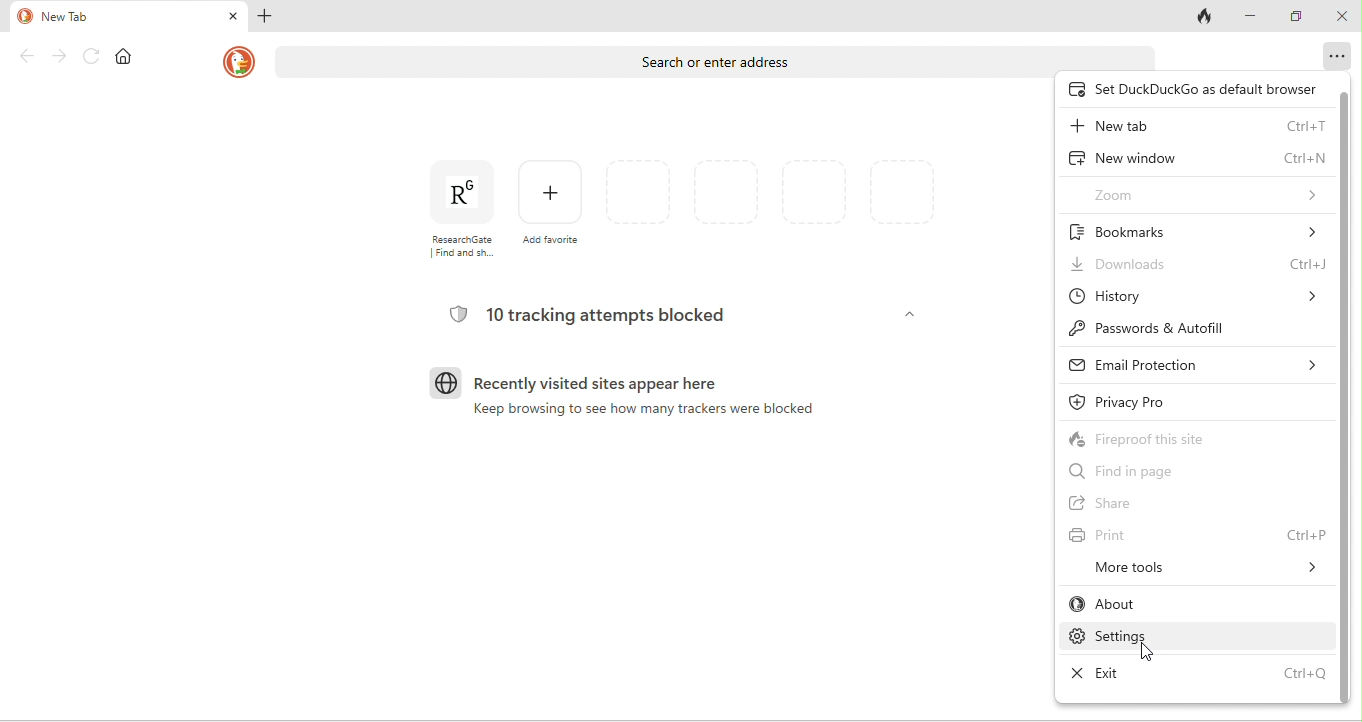 Image resolution: width=1362 pixels, height=722 pixels. I want to click on duck duck go logo, so click(22, 15).